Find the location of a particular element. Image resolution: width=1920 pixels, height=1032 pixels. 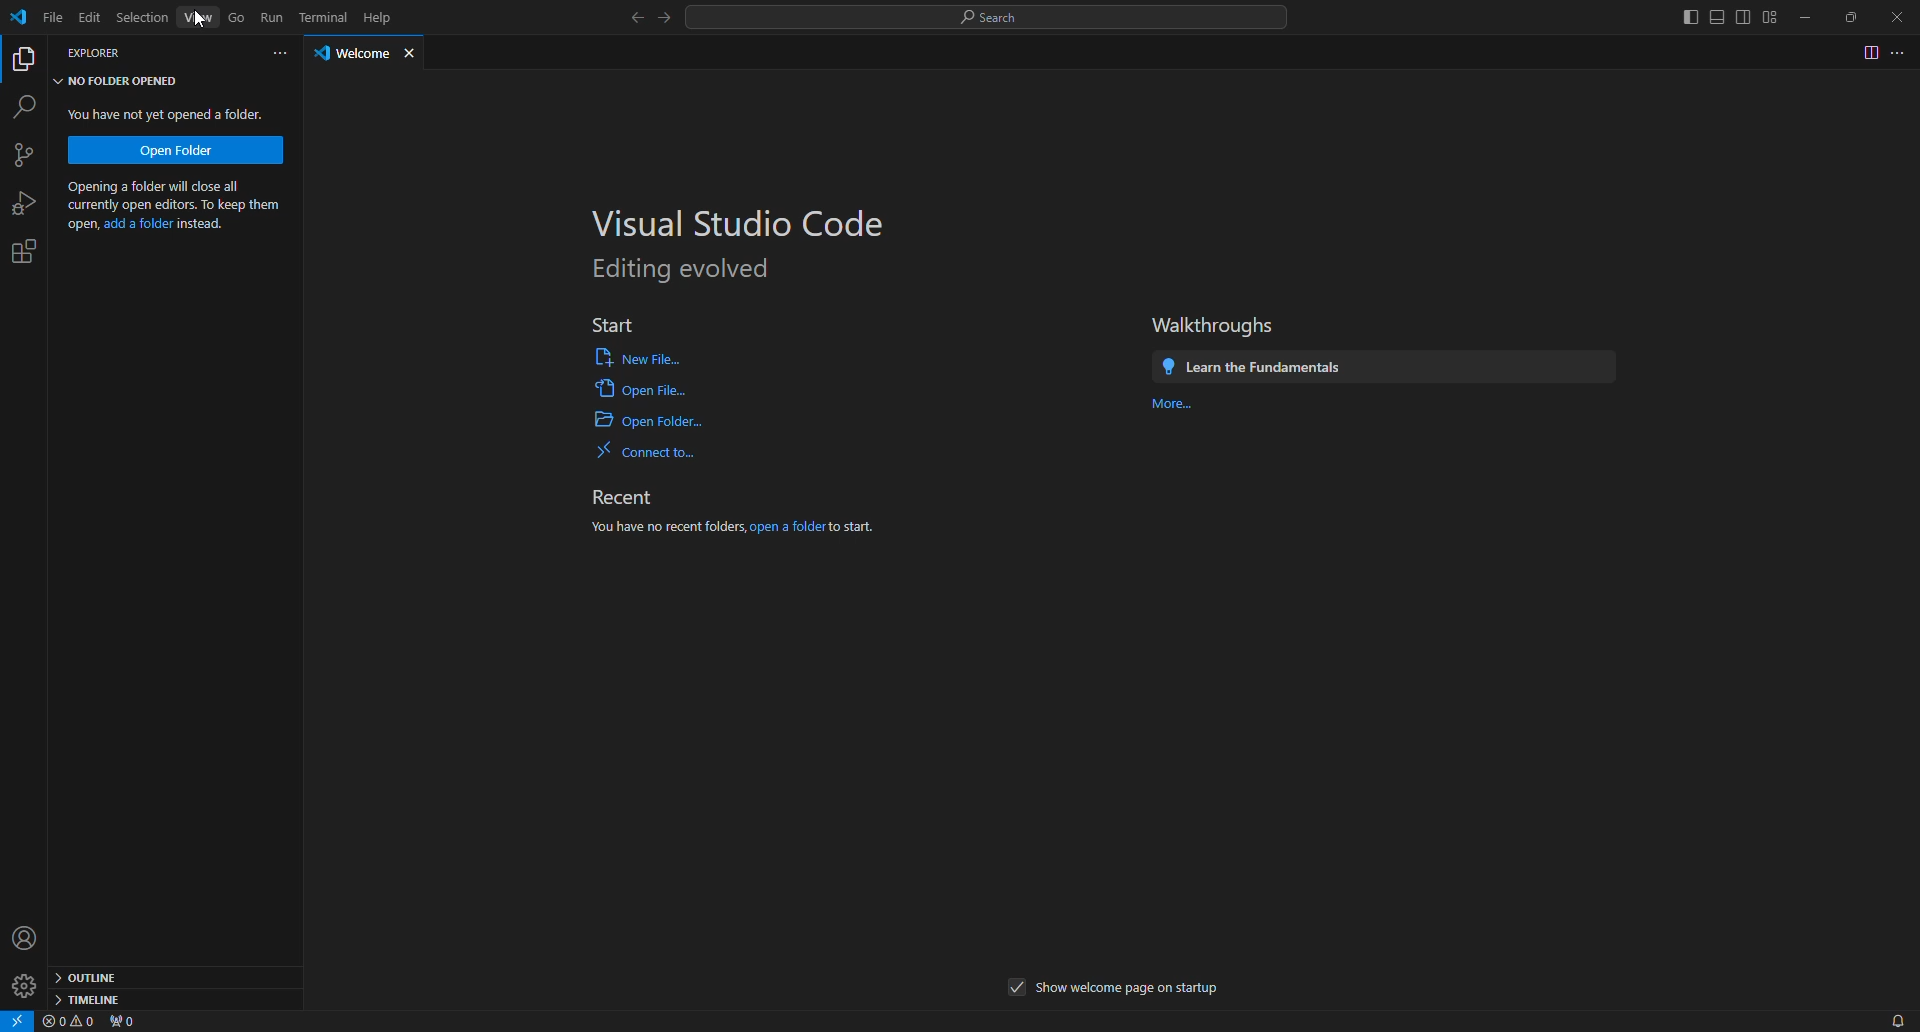

View is located at coordinates (195, 18).